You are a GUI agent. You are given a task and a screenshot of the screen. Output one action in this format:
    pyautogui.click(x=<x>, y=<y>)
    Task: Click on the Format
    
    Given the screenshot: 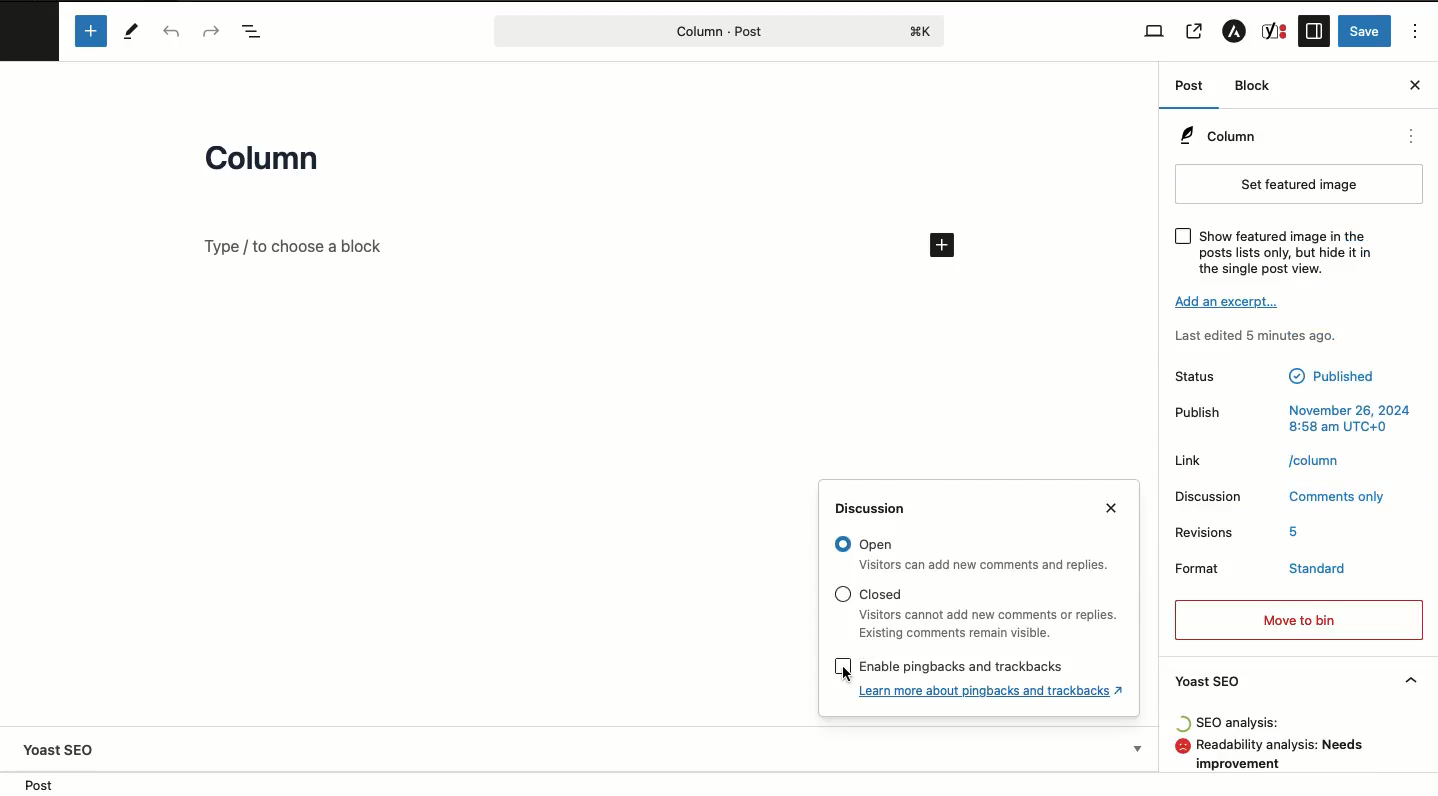 What is the action you would take?
    pyautogui.click(x=1206, y=569)
    